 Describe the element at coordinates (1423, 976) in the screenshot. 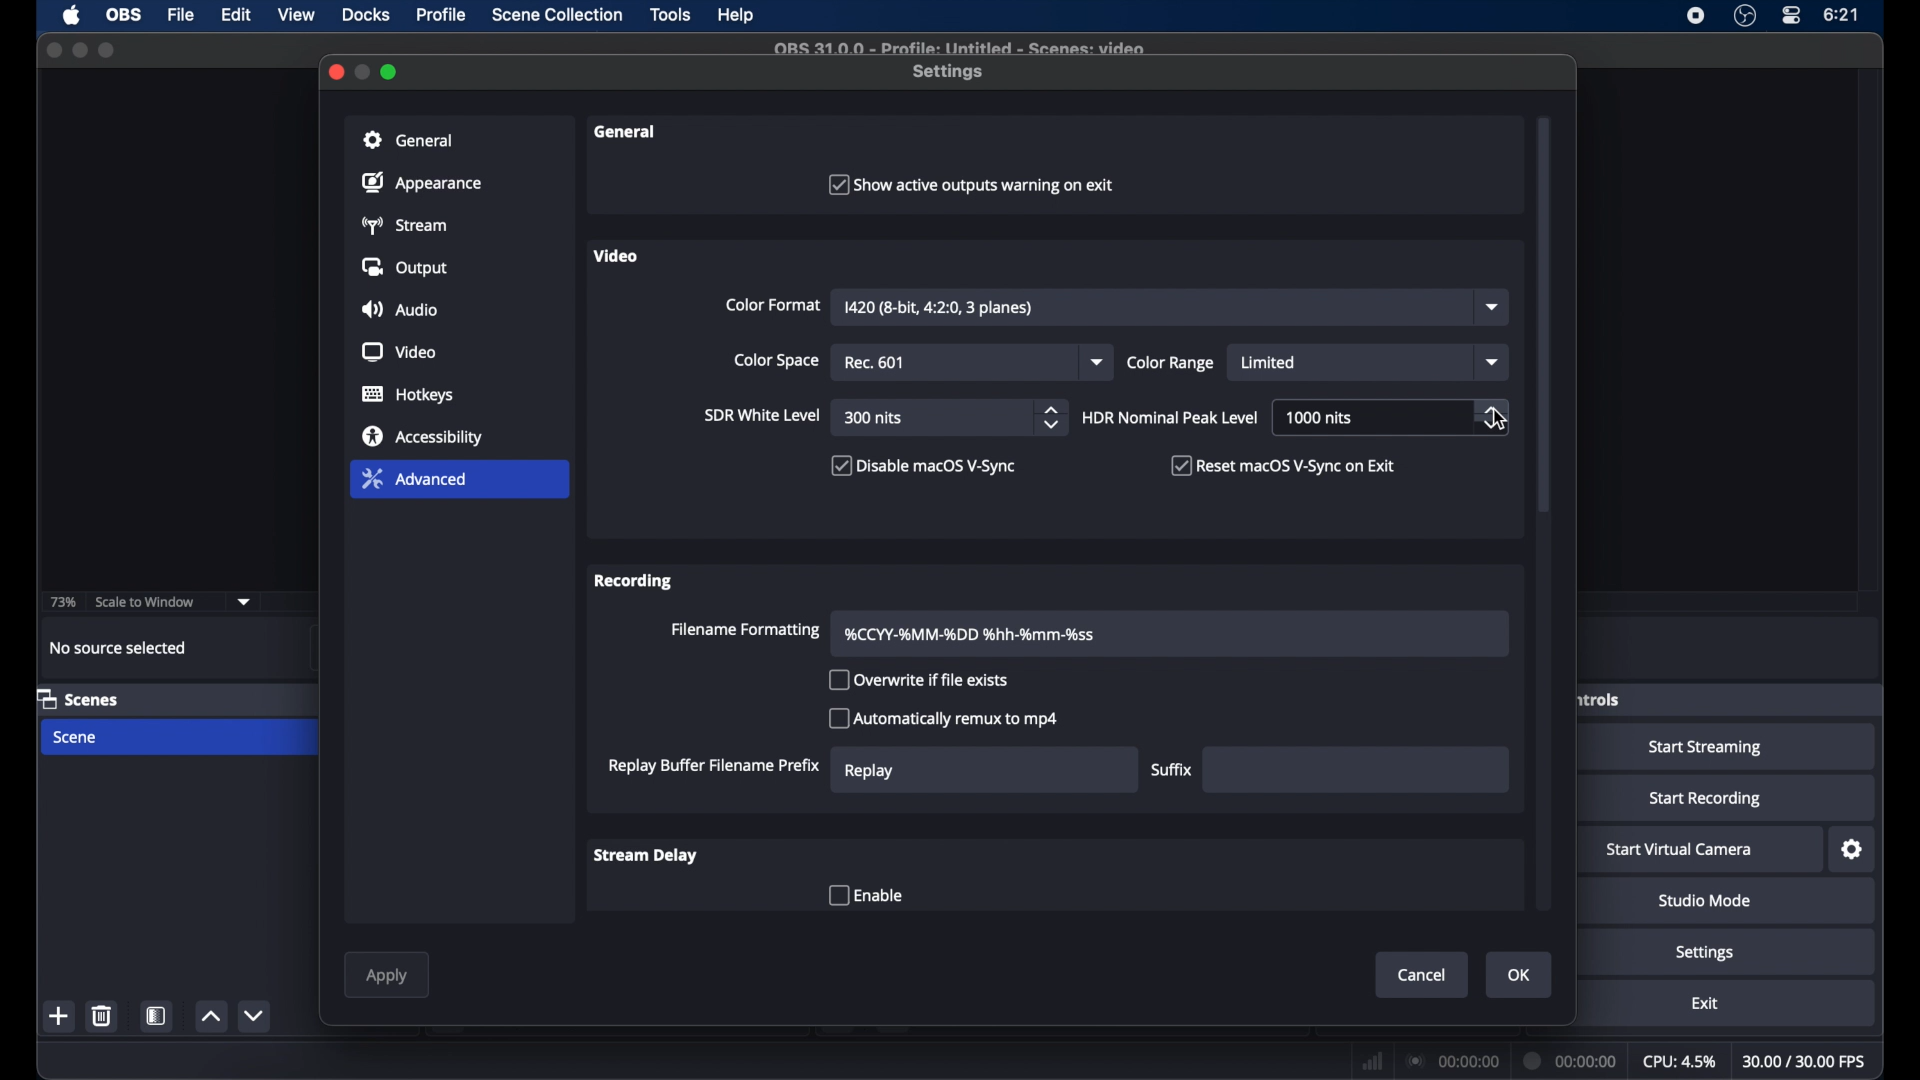

I see `cancel` at that location.